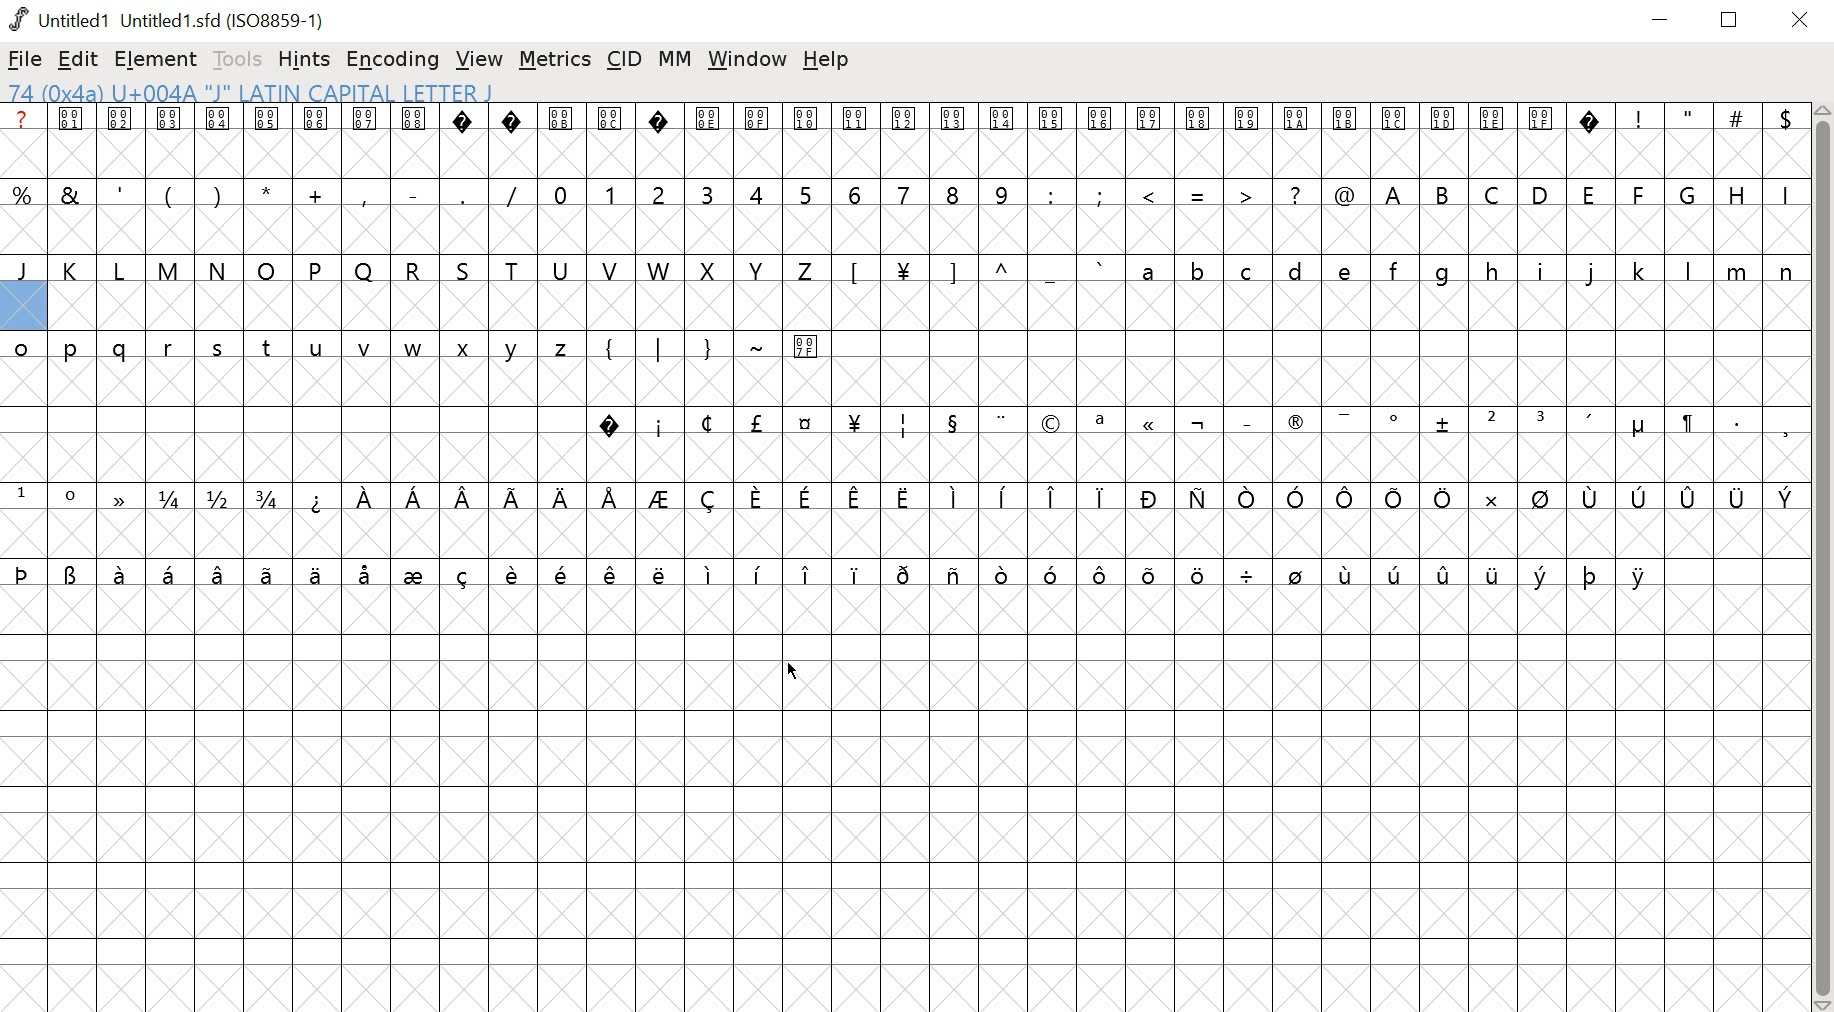  What do you see at coordinates (1054, 499) in the screenshot?
I see `symbols` at bounding box center [1054, 499].